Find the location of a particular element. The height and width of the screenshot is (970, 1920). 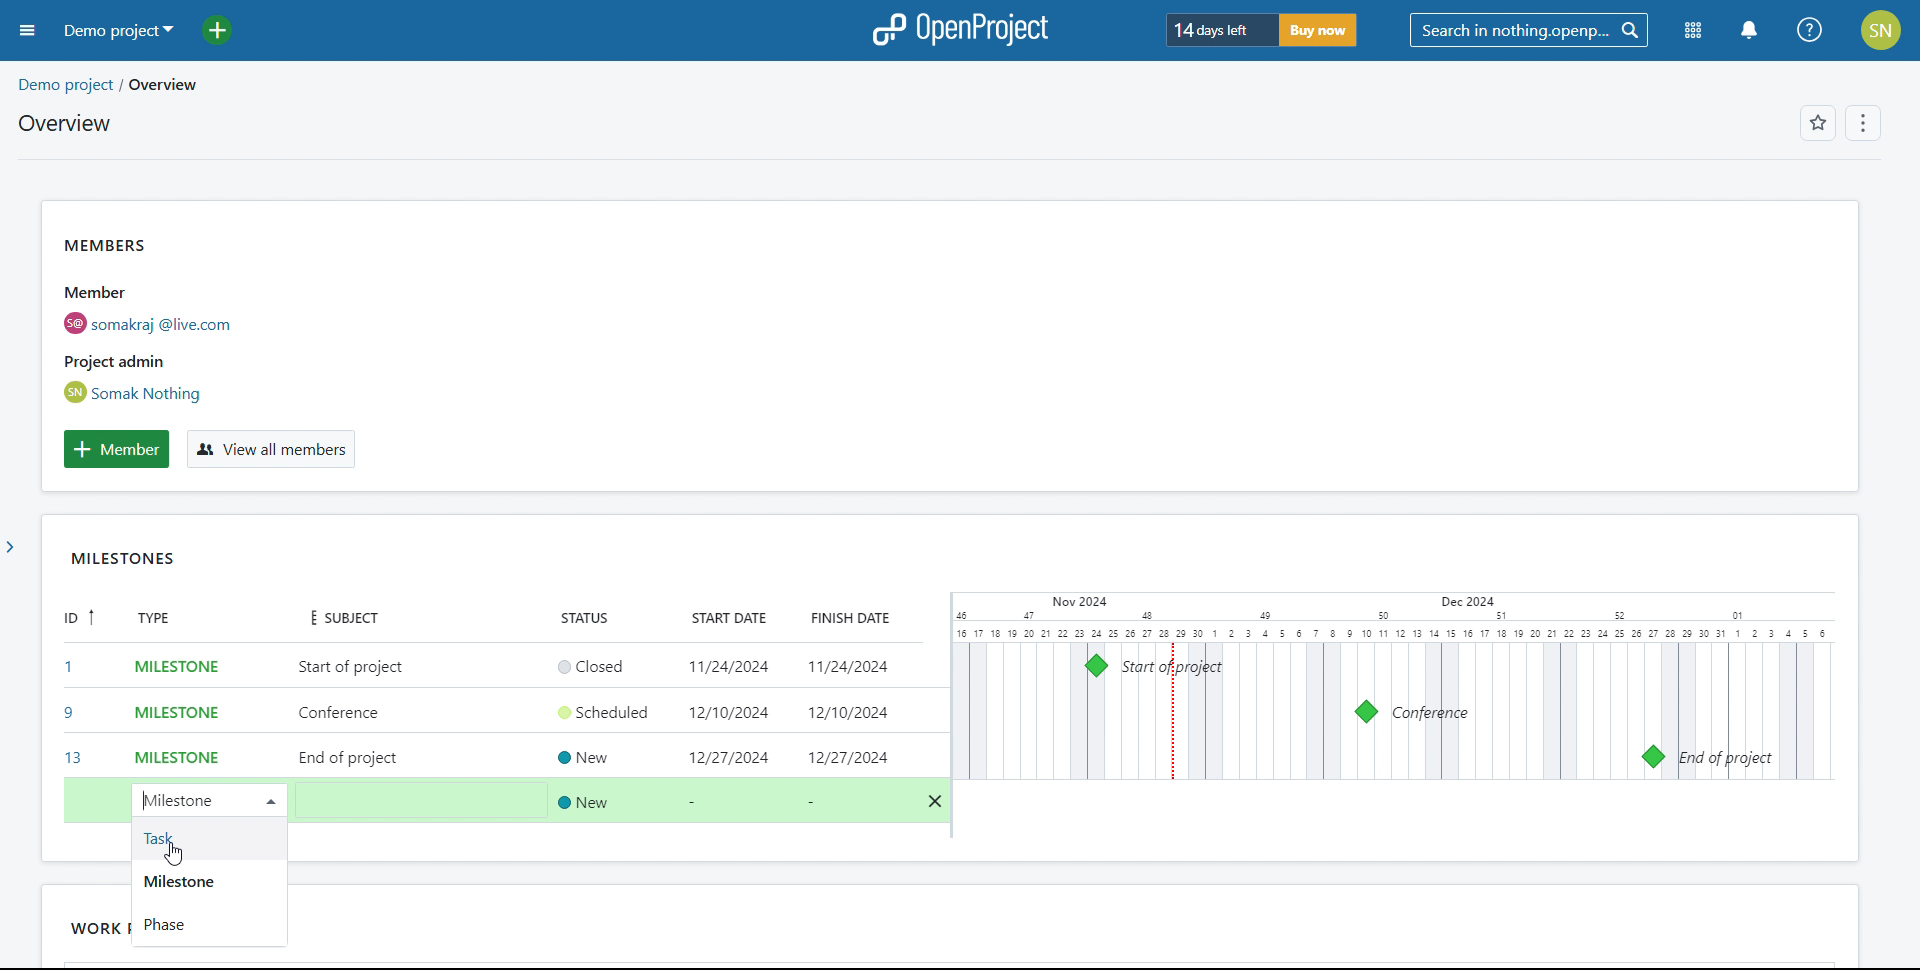

set type is located at coordinates (166, 709).